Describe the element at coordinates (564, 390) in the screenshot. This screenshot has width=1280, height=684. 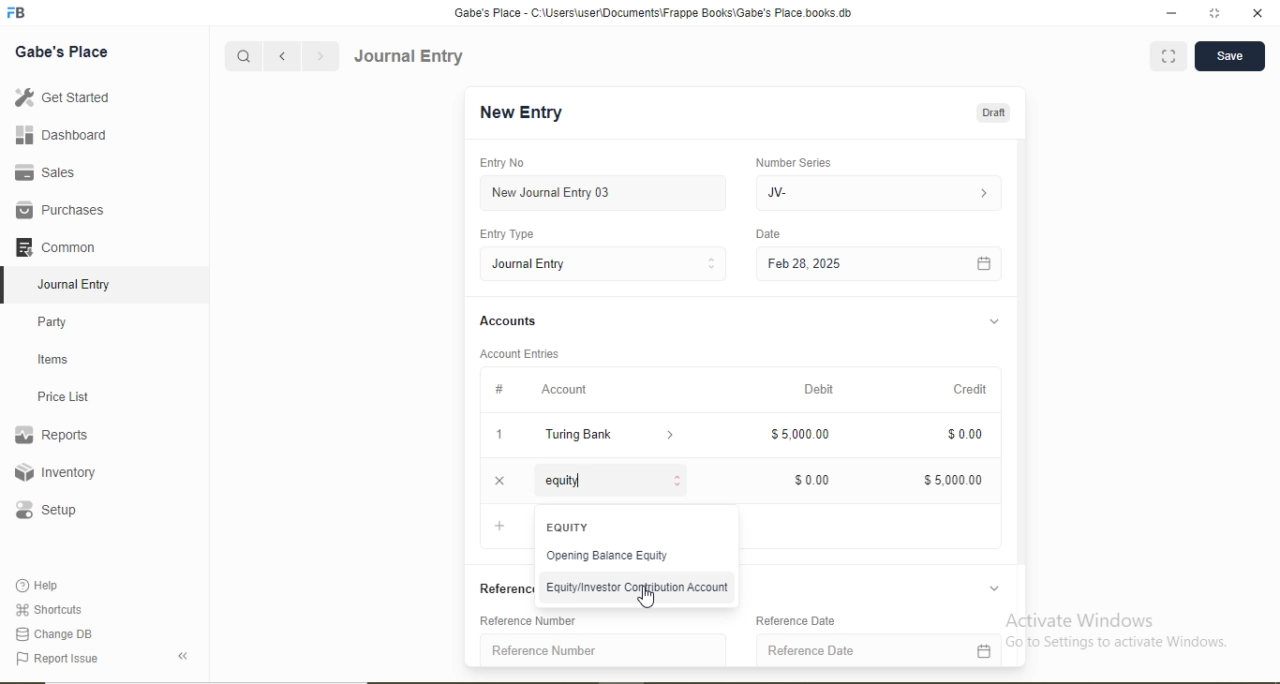
I see `Account` at that location.